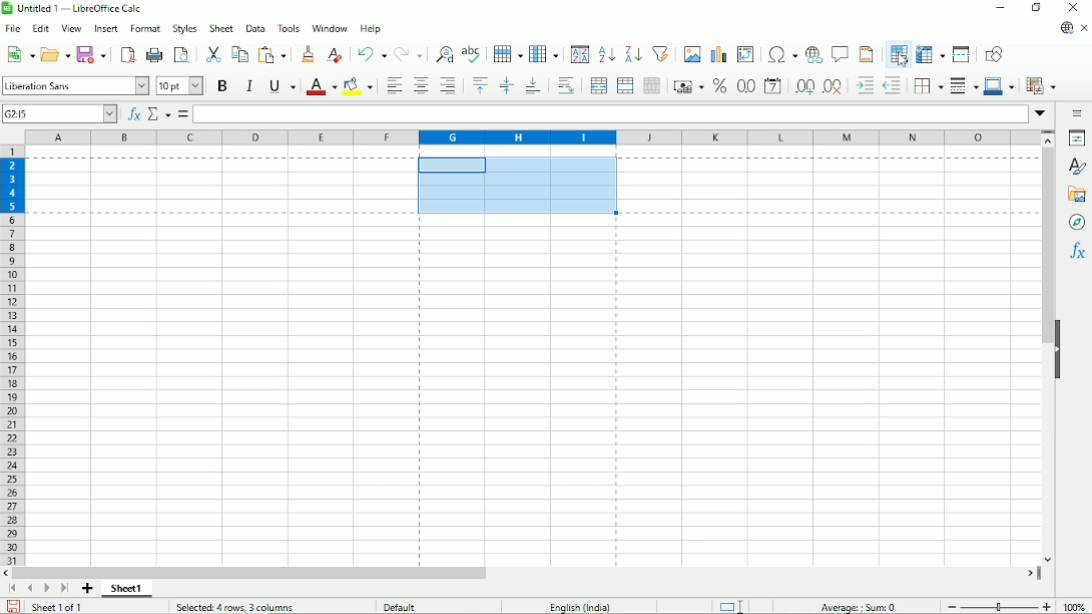  What do you see at coordinates (610, 114) in the screenshot?
I see `Input line` at bounding box center [610, 114].